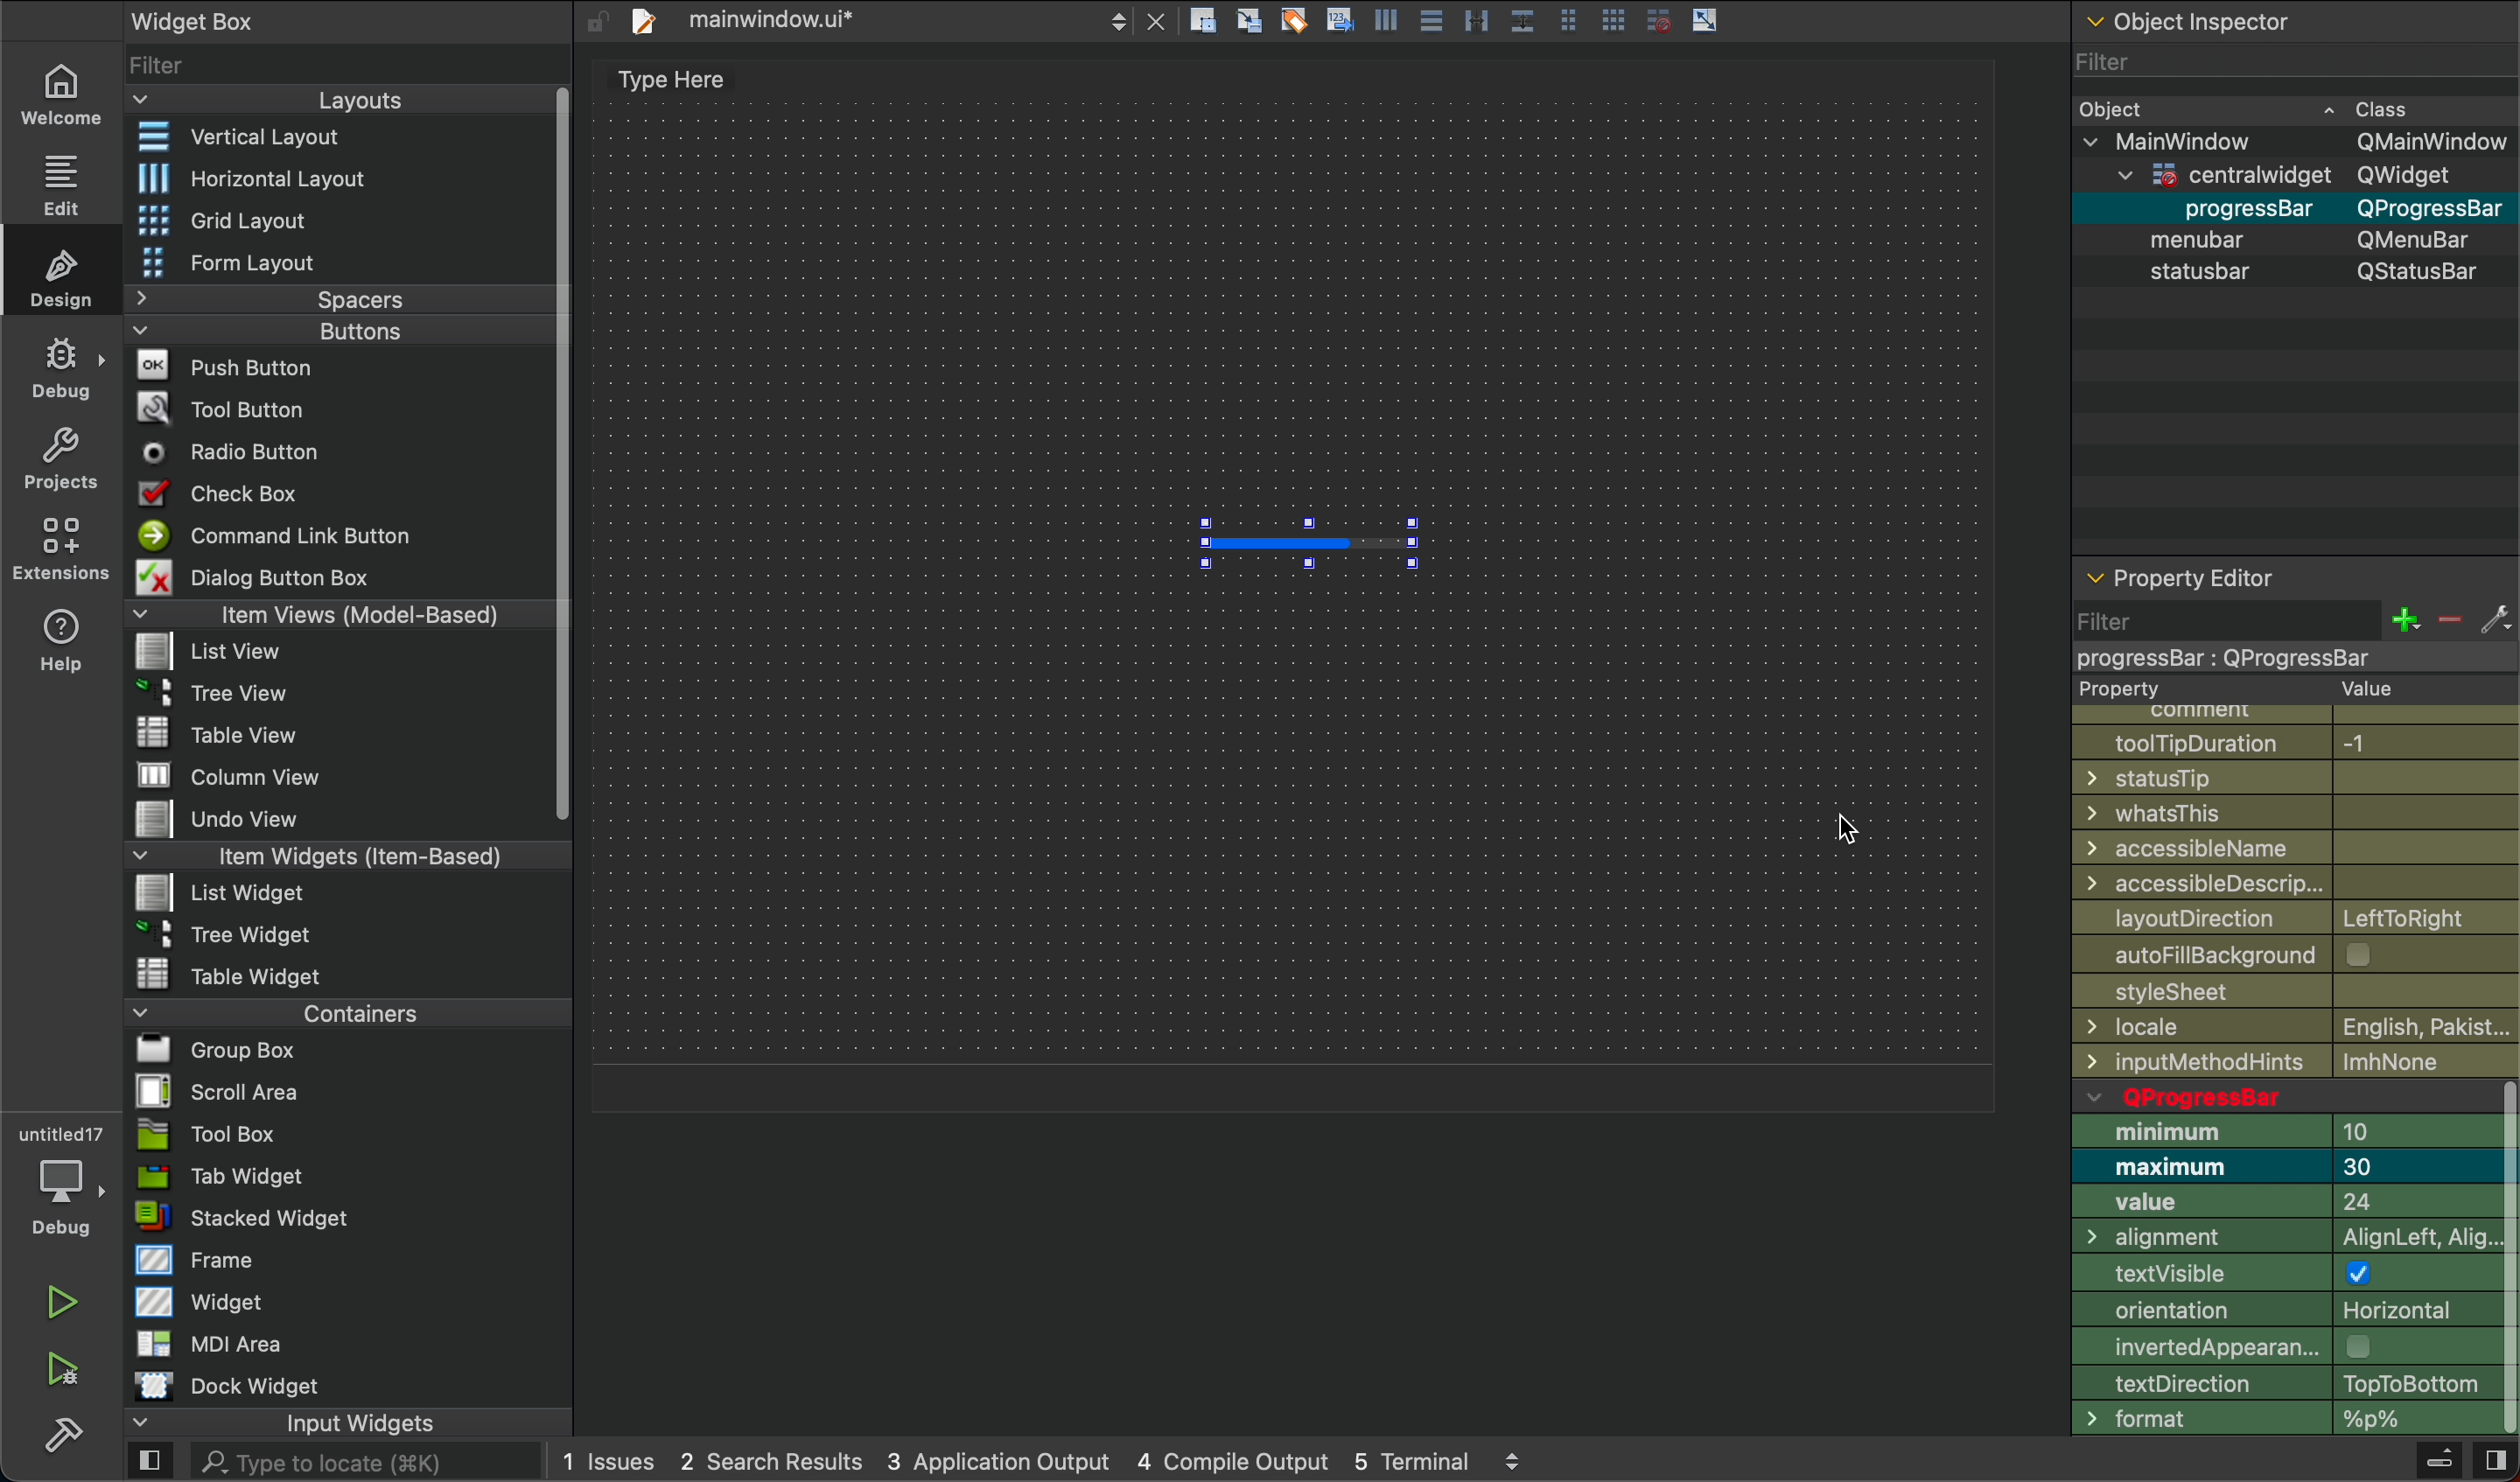  What do you see at coordinates (223, 891) in the screenshot?
I see `File` at bounding box center [223, 891].